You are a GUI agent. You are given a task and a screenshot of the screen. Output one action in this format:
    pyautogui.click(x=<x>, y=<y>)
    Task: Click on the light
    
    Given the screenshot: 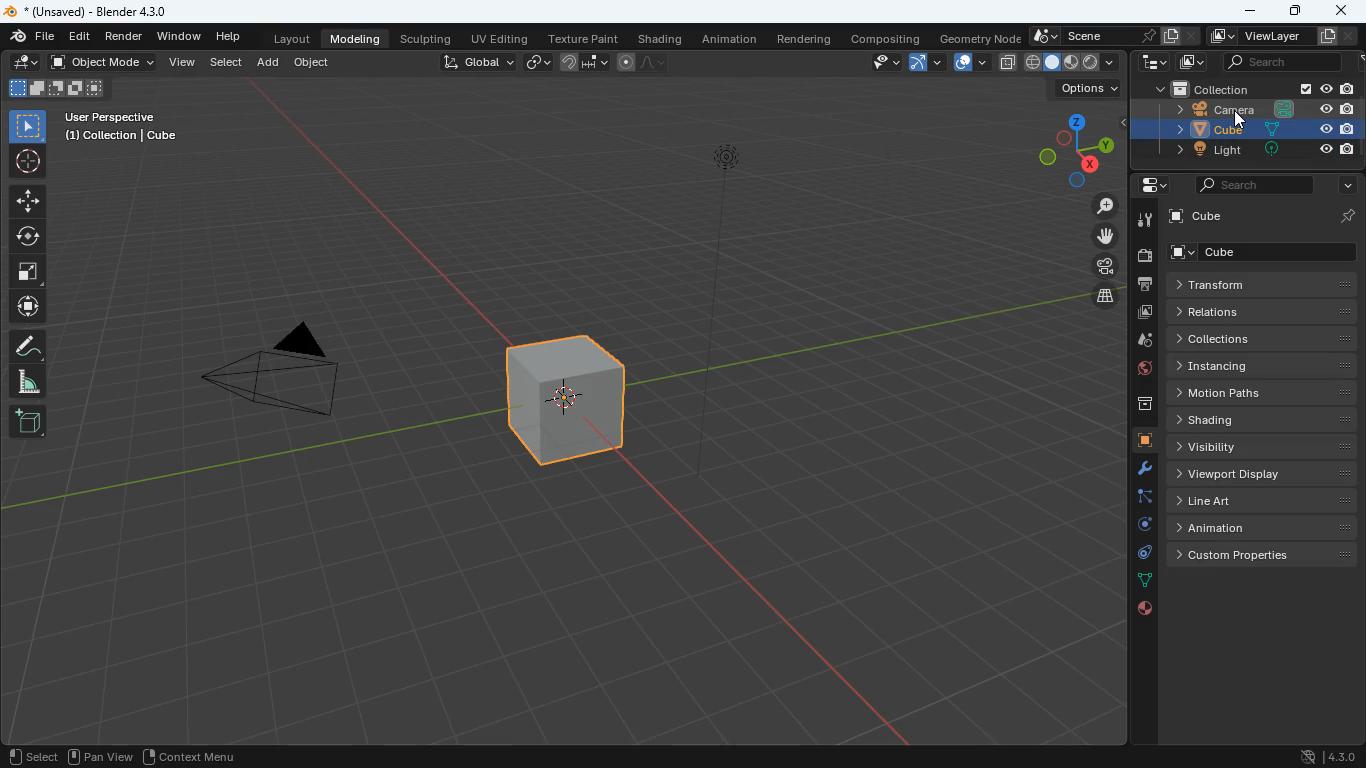 What is the action you would take?
    pyautogui.click(x=1258, y=151)
    